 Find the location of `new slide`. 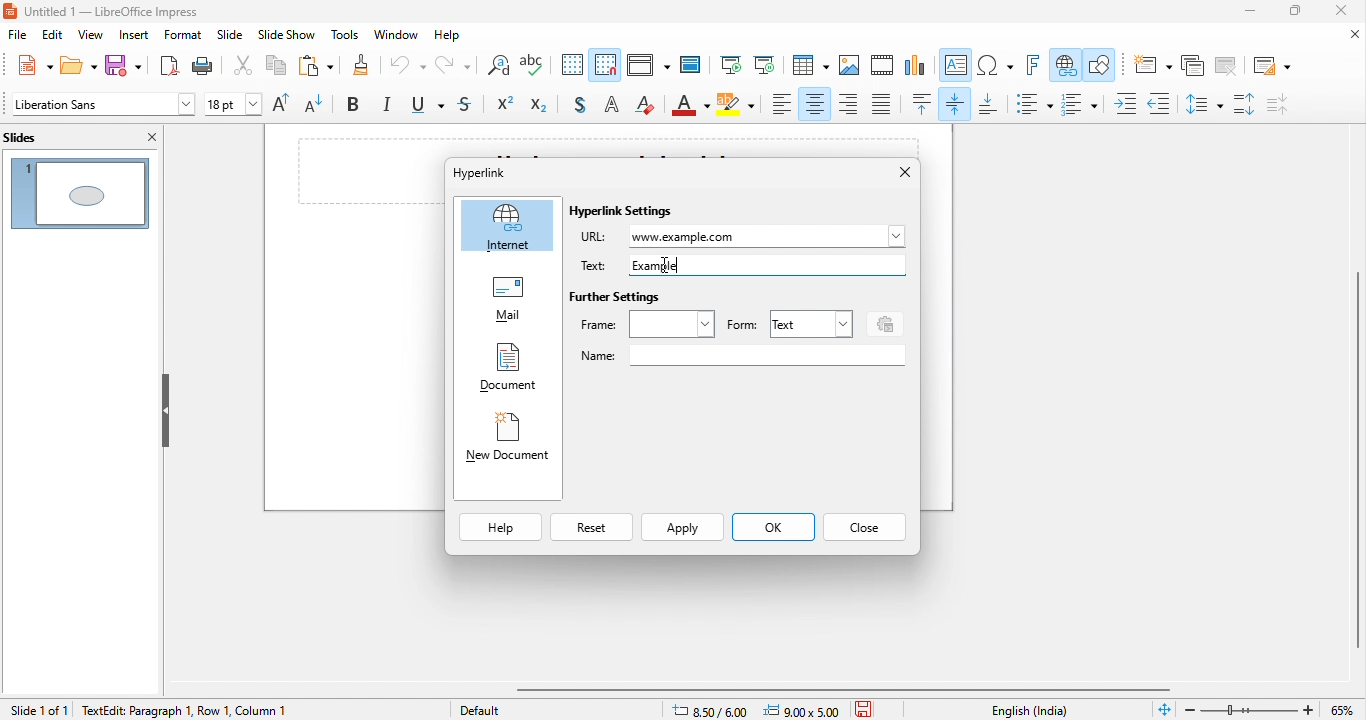

new slide is located at coordinates (1150, 65).